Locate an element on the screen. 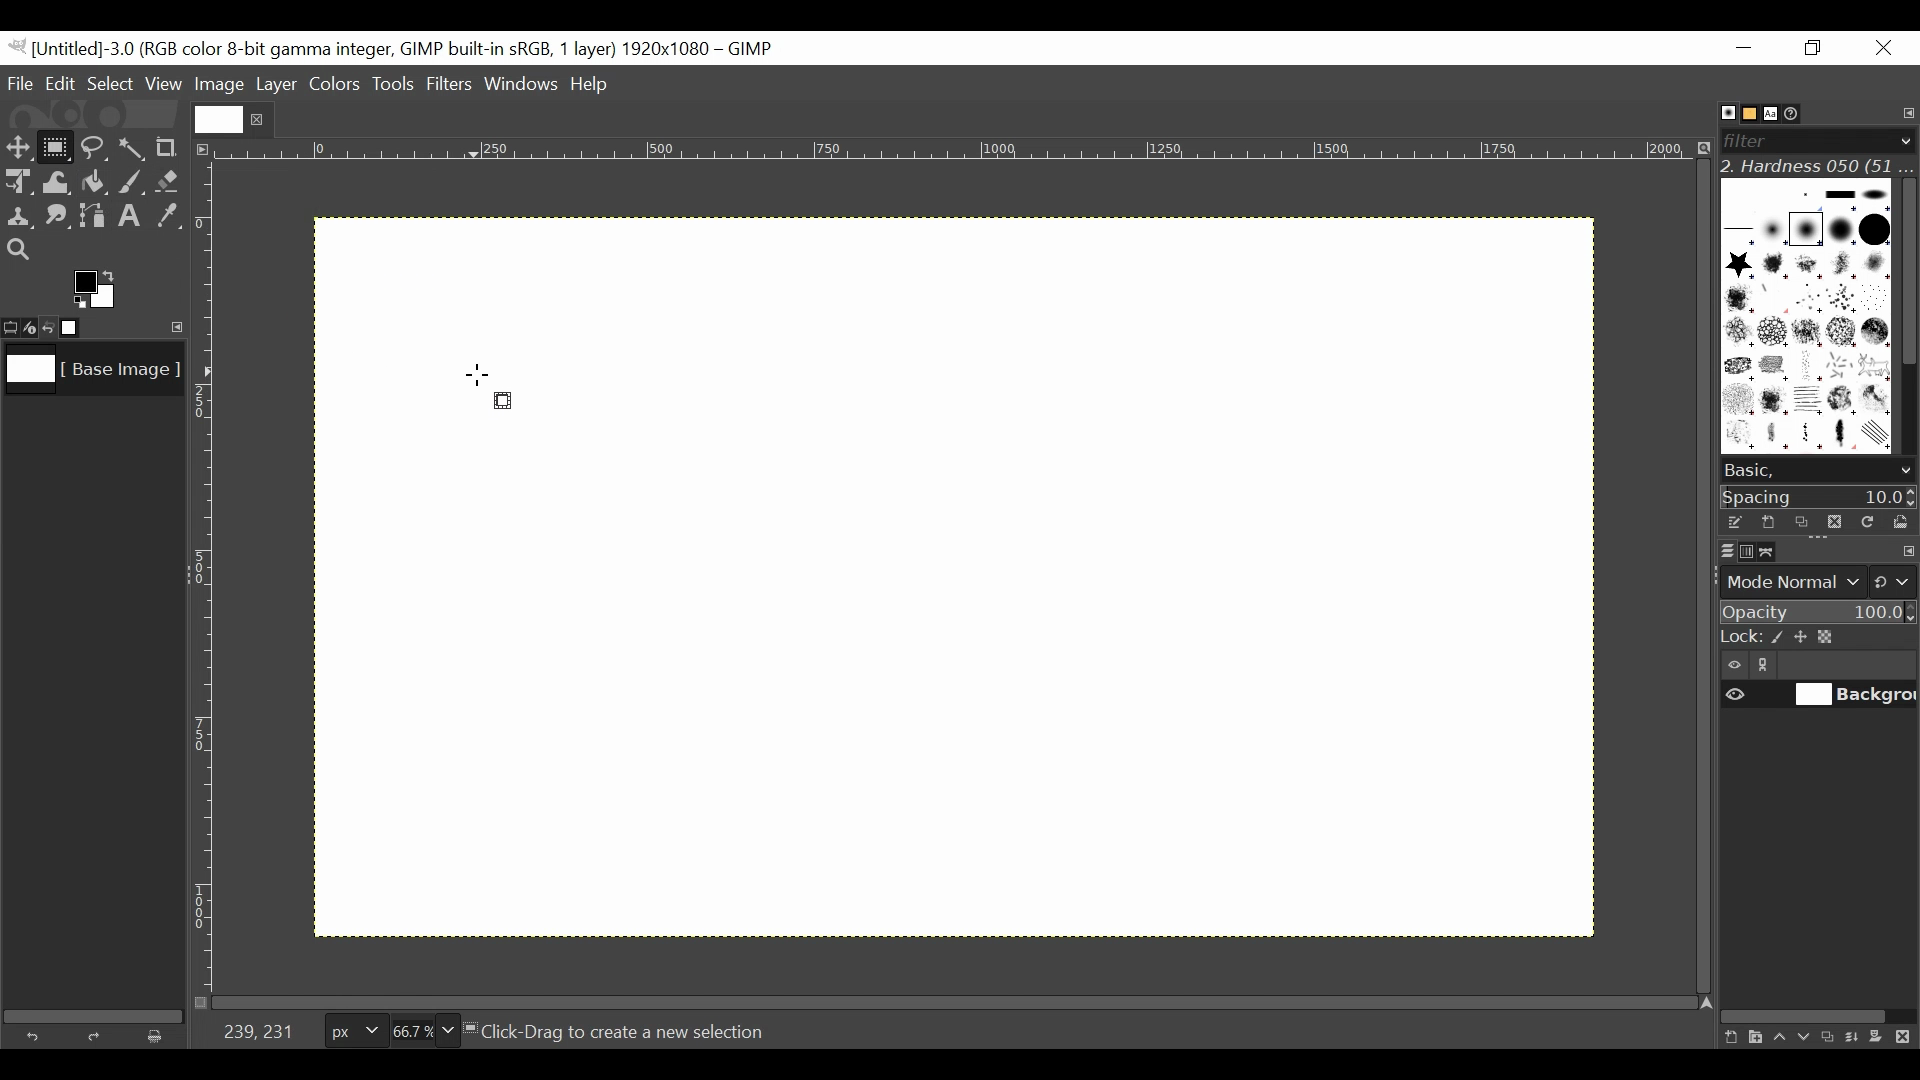 This screenshot has width=1920, height=1080. Help is located at coordinates (593, 86).